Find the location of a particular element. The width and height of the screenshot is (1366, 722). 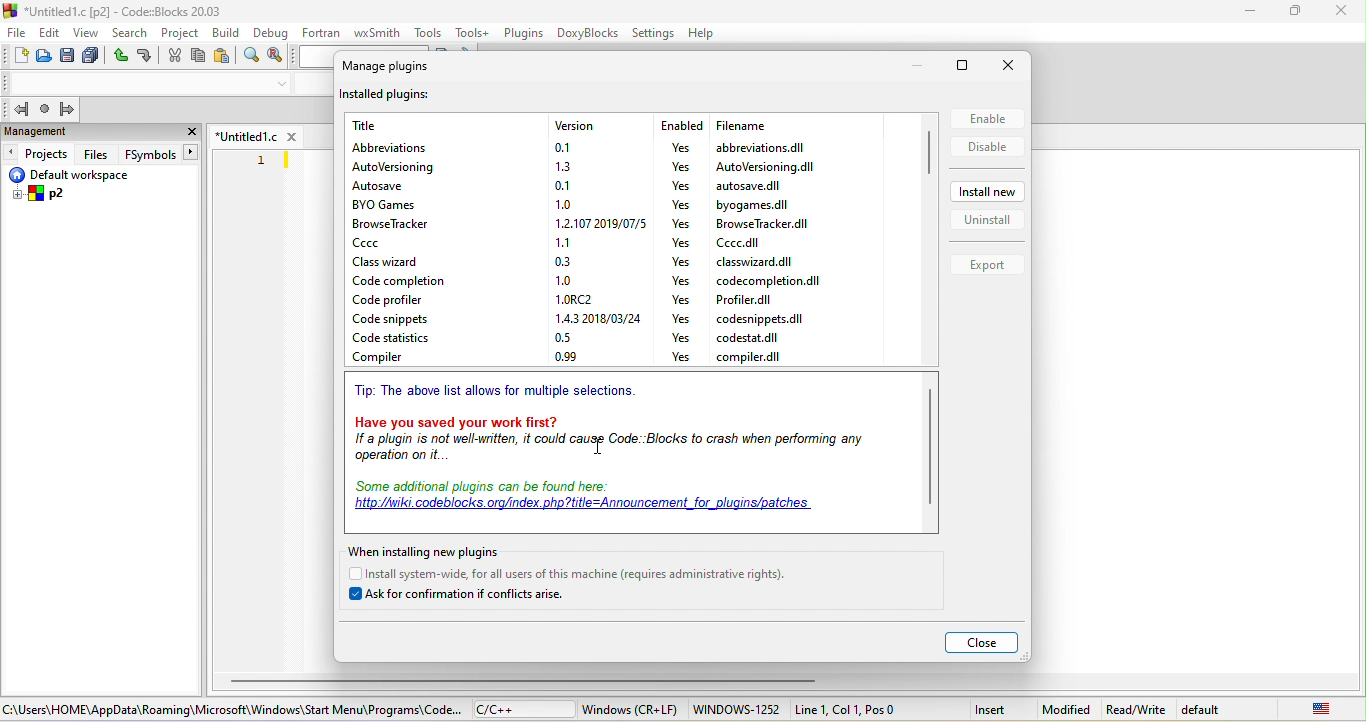

doxyblocks is located at coordinates (586, 33).